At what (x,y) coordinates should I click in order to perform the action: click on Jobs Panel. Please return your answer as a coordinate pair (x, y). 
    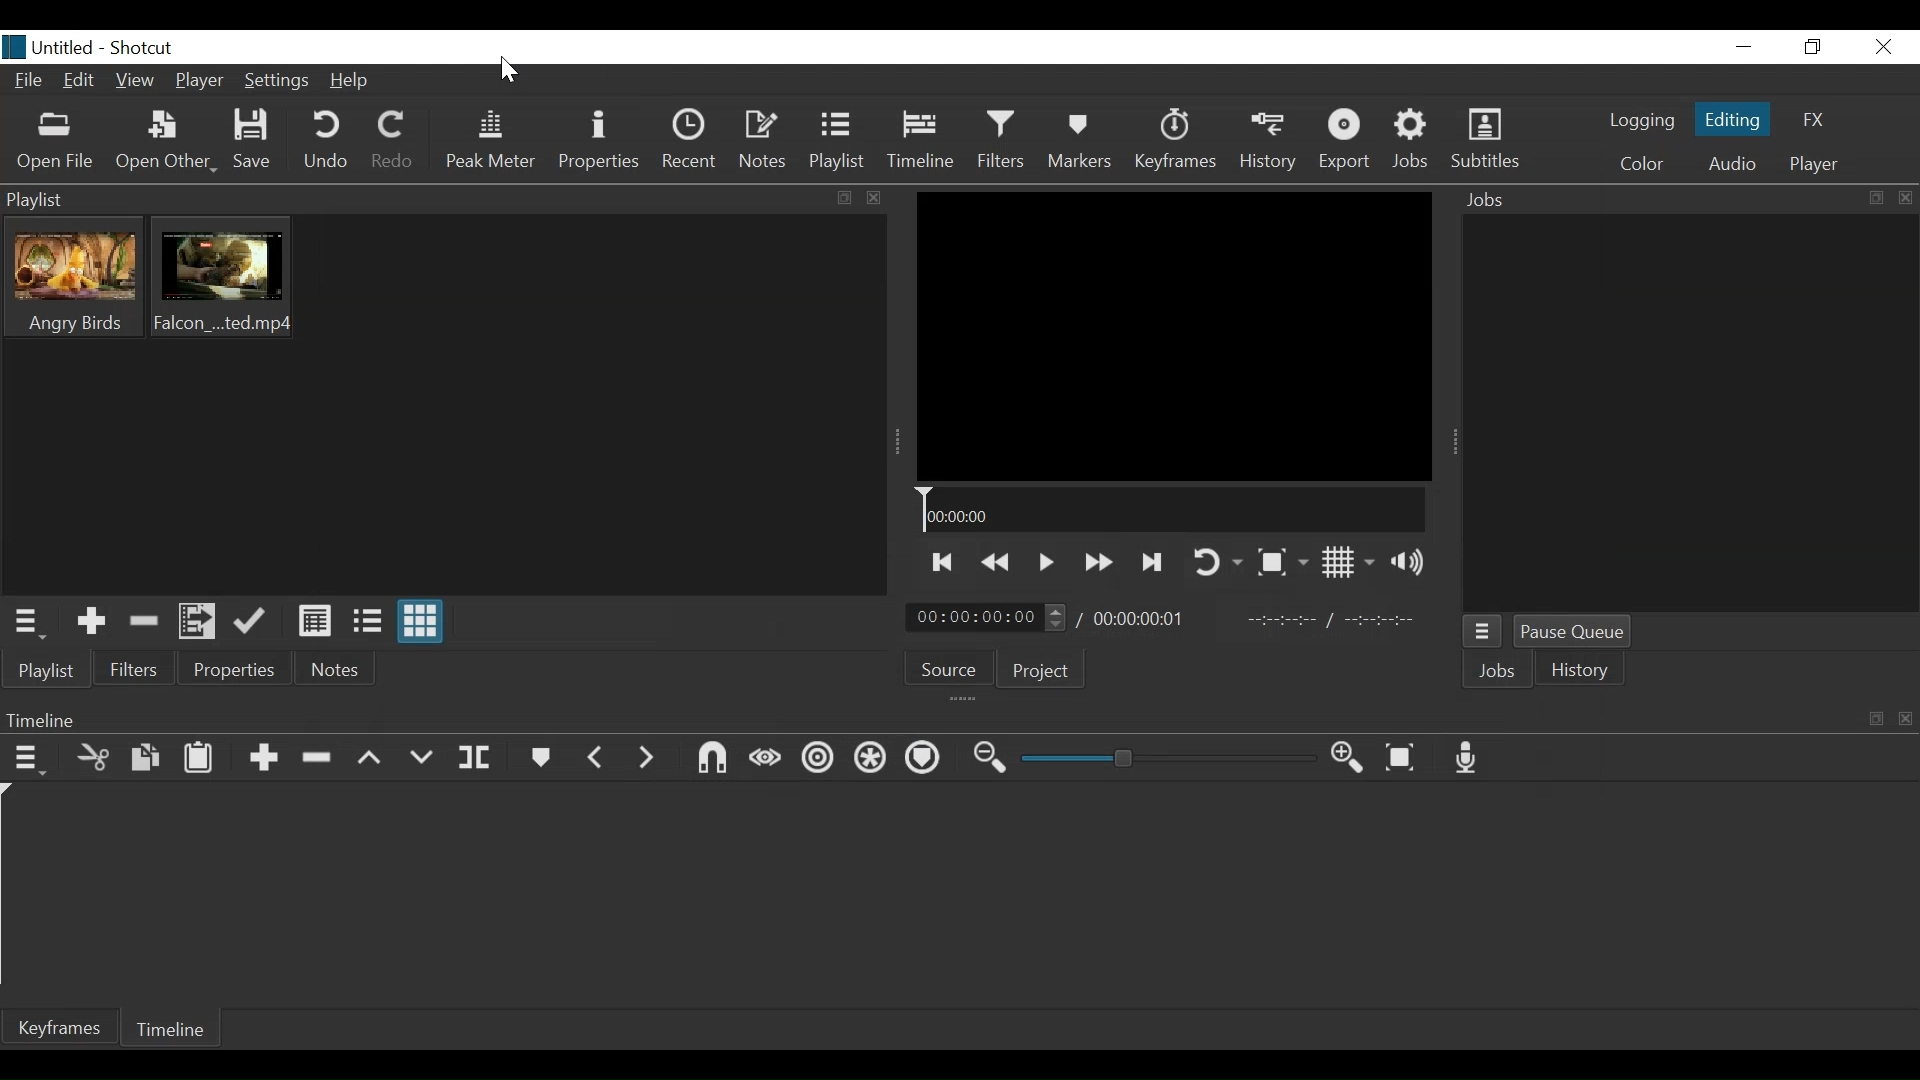
    Looking at the image, I should click on (1693, 414).